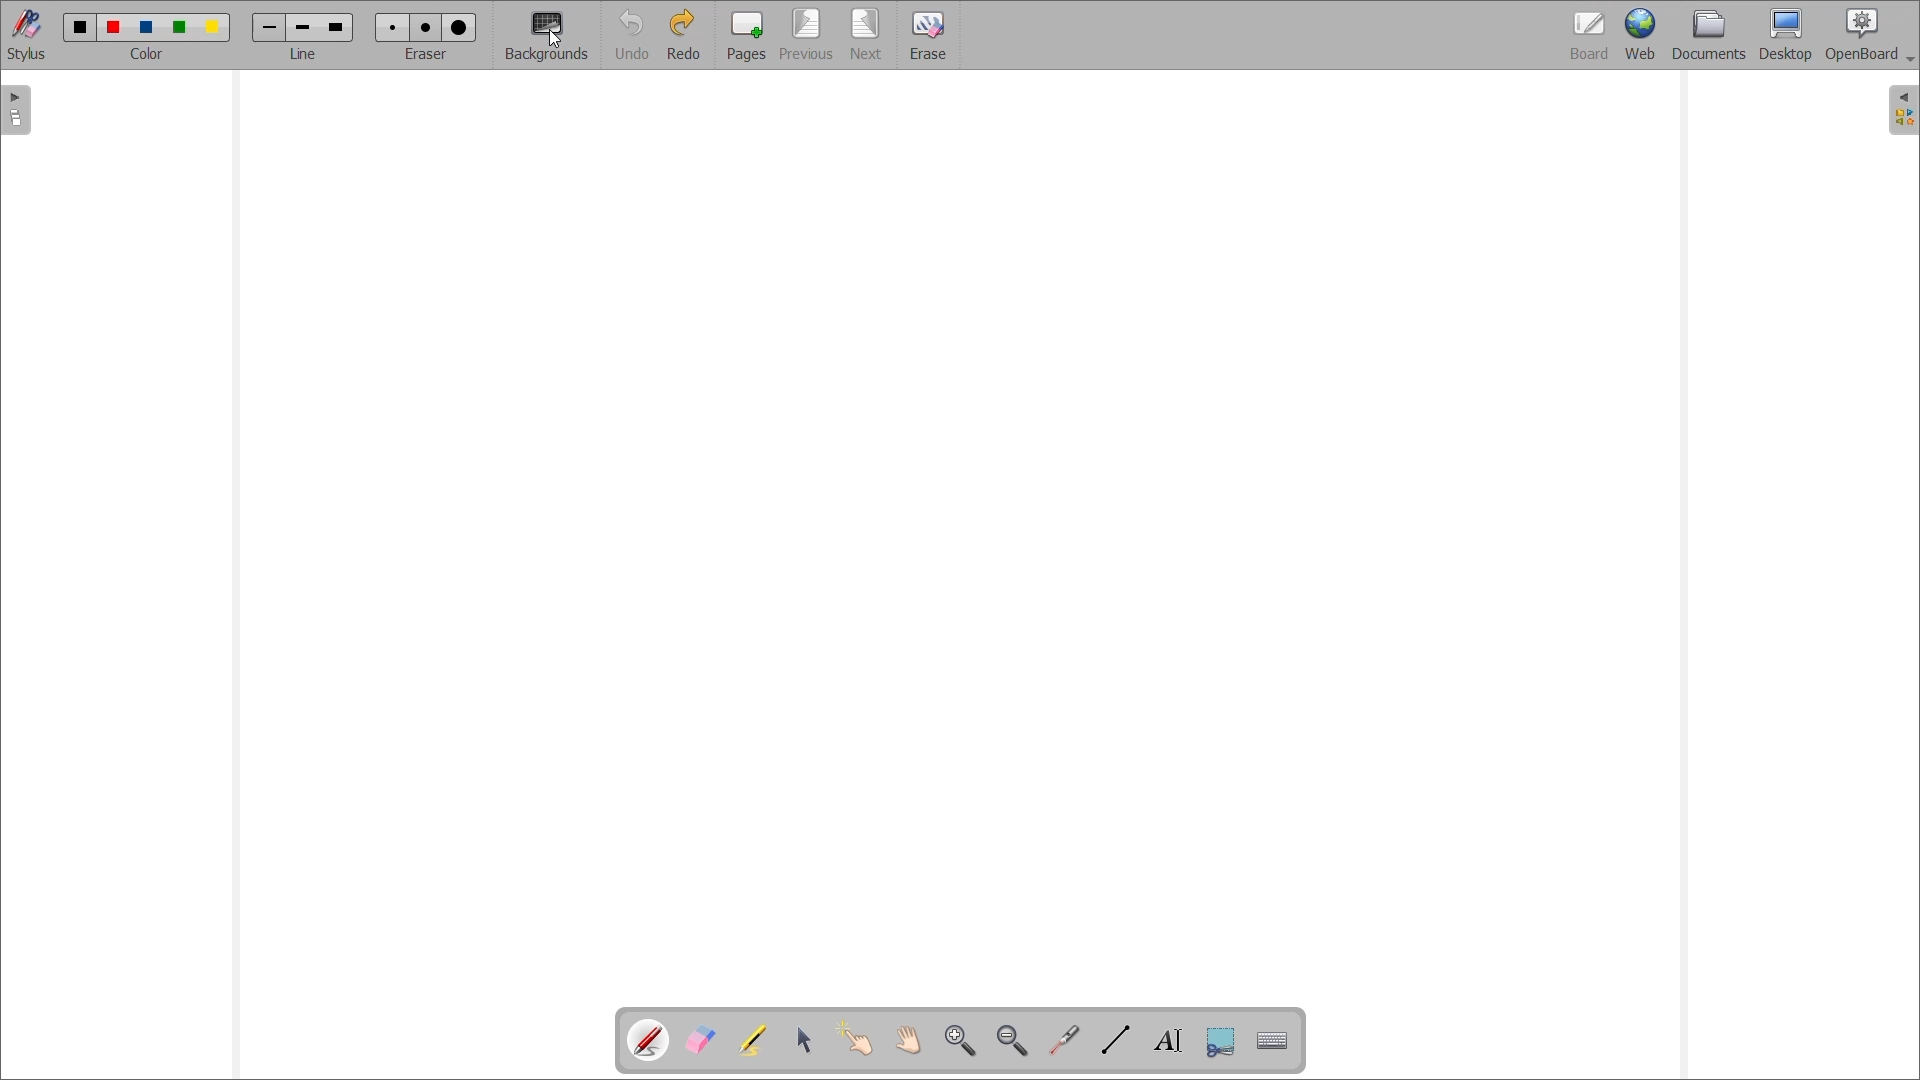 The width and height of the screenshot is (1920, 1080). Describe the element at coordinates (928, 35) in the screenshot. I see `Eraser` at that location.